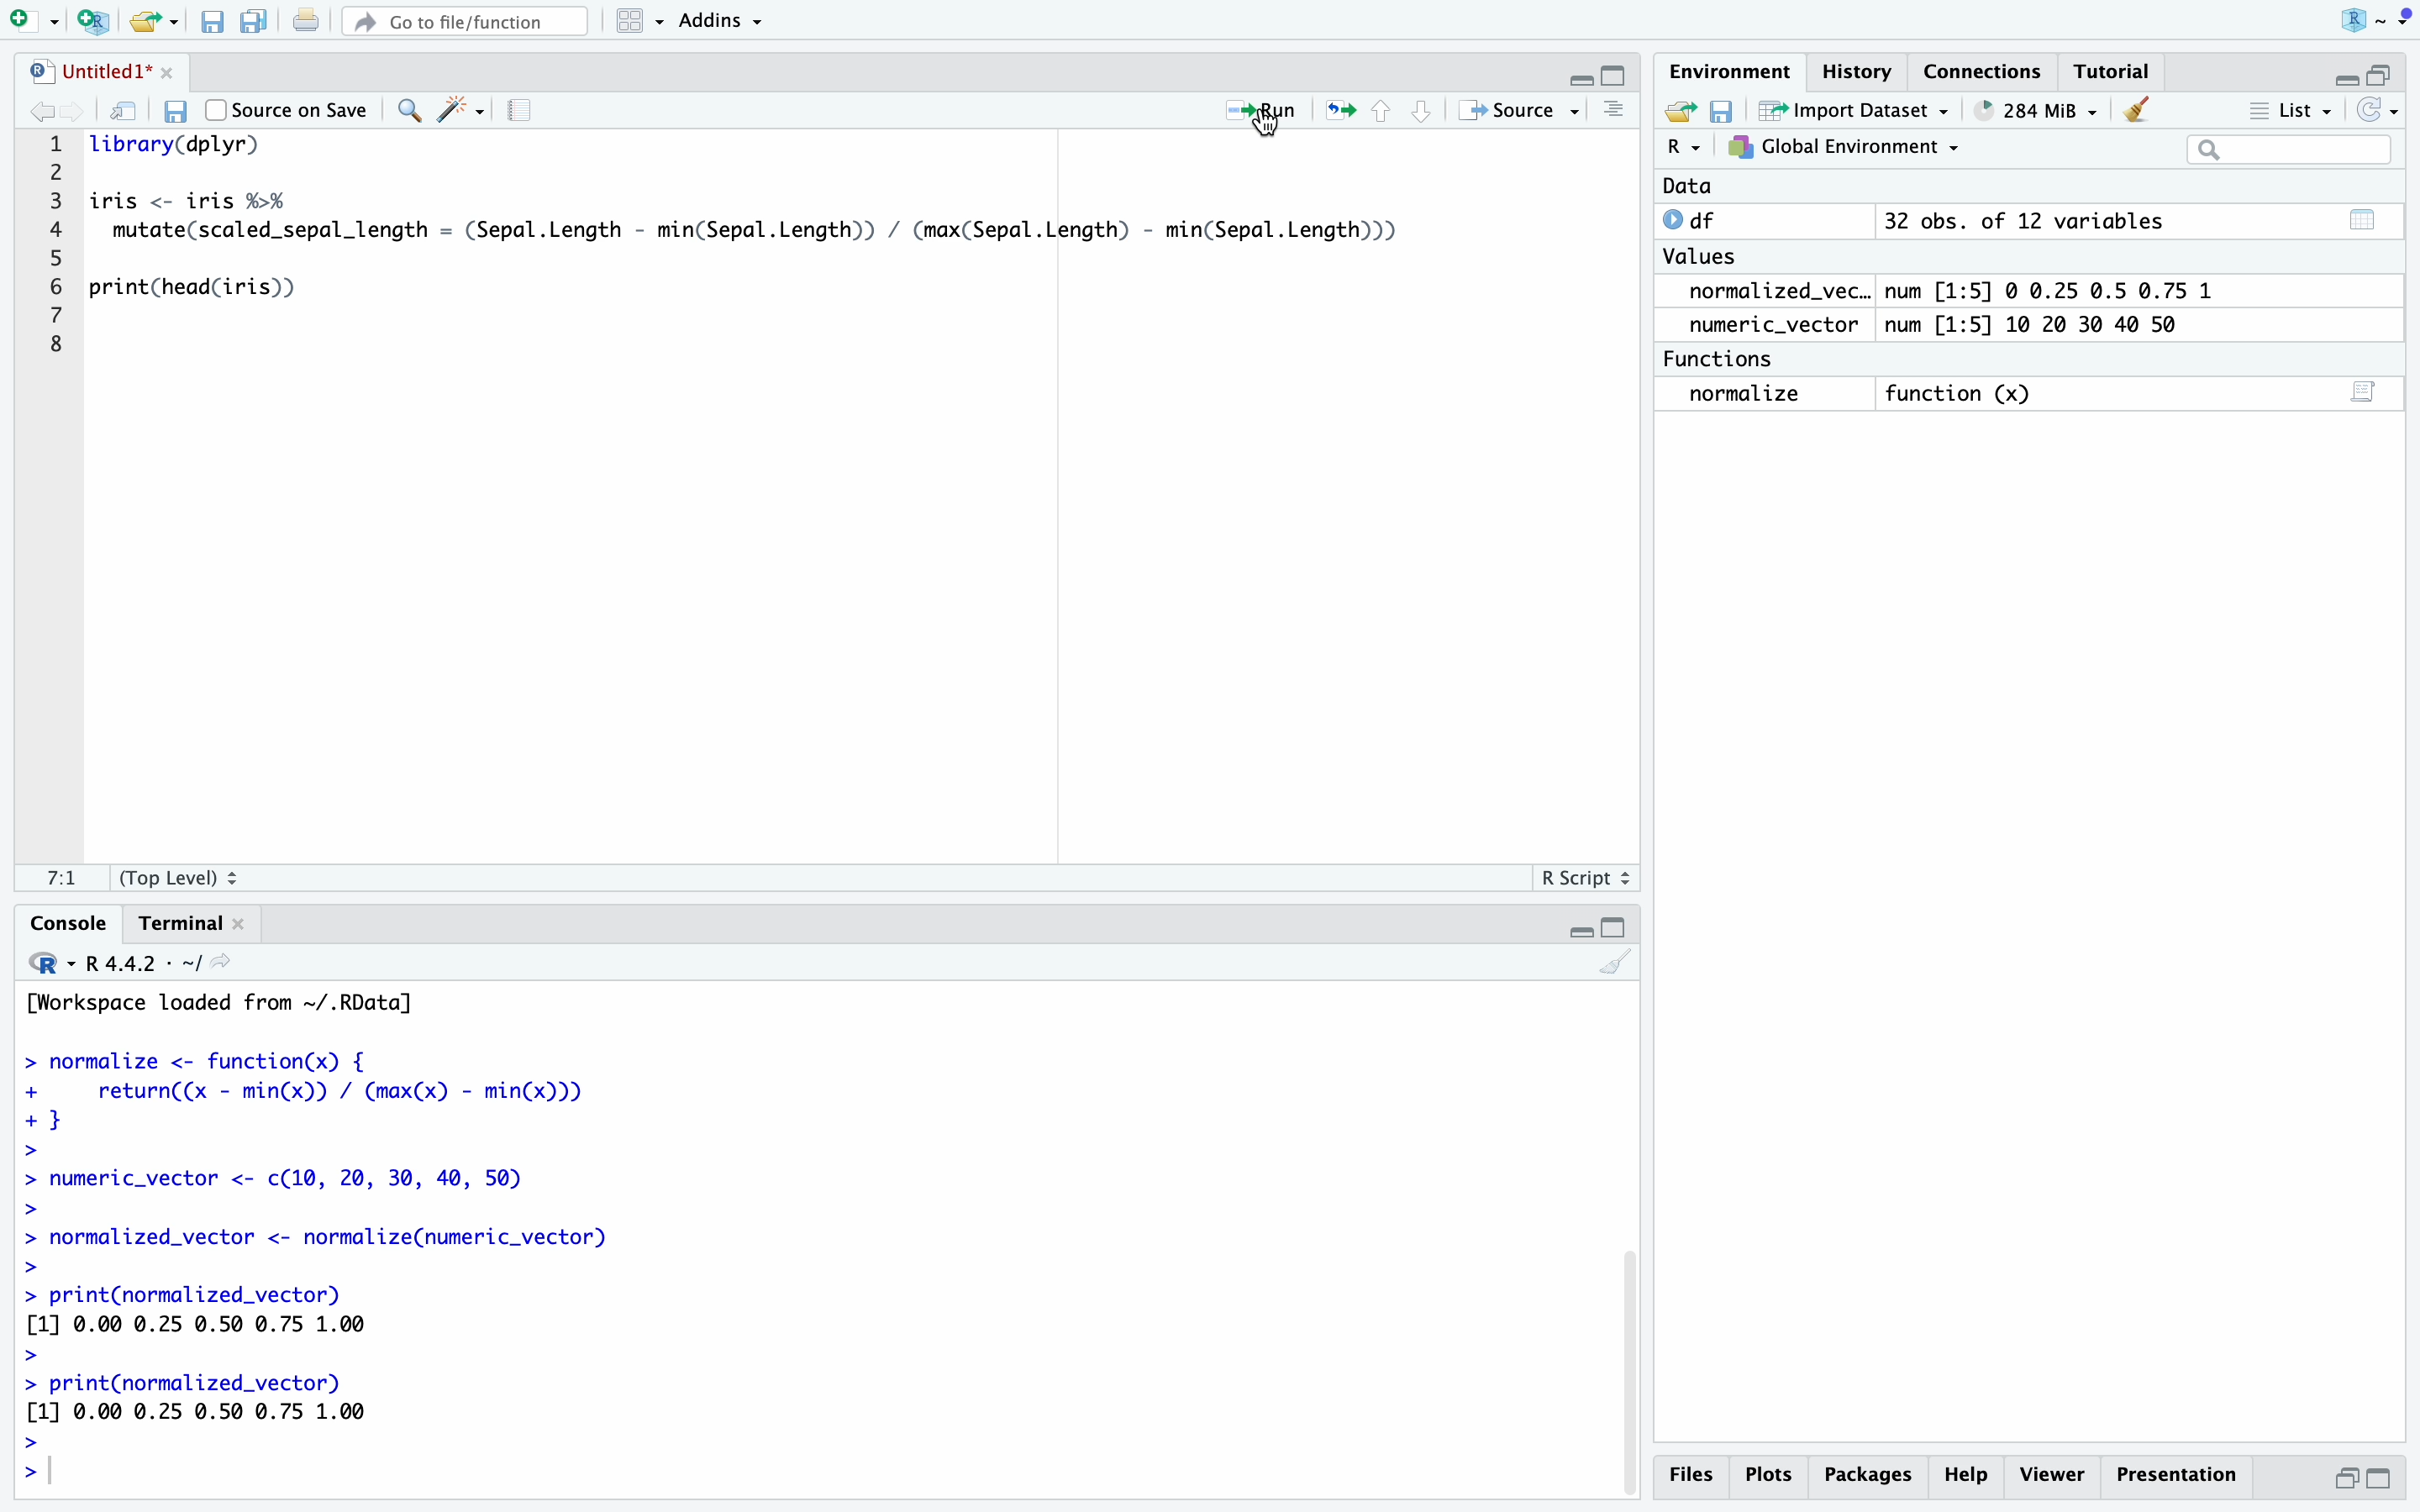 This screenshot has width=2420, height=1512. What do you see at coordinates (289, 107) in the screenshot?
I see `Source on Save` at bounding box center [289, 107].